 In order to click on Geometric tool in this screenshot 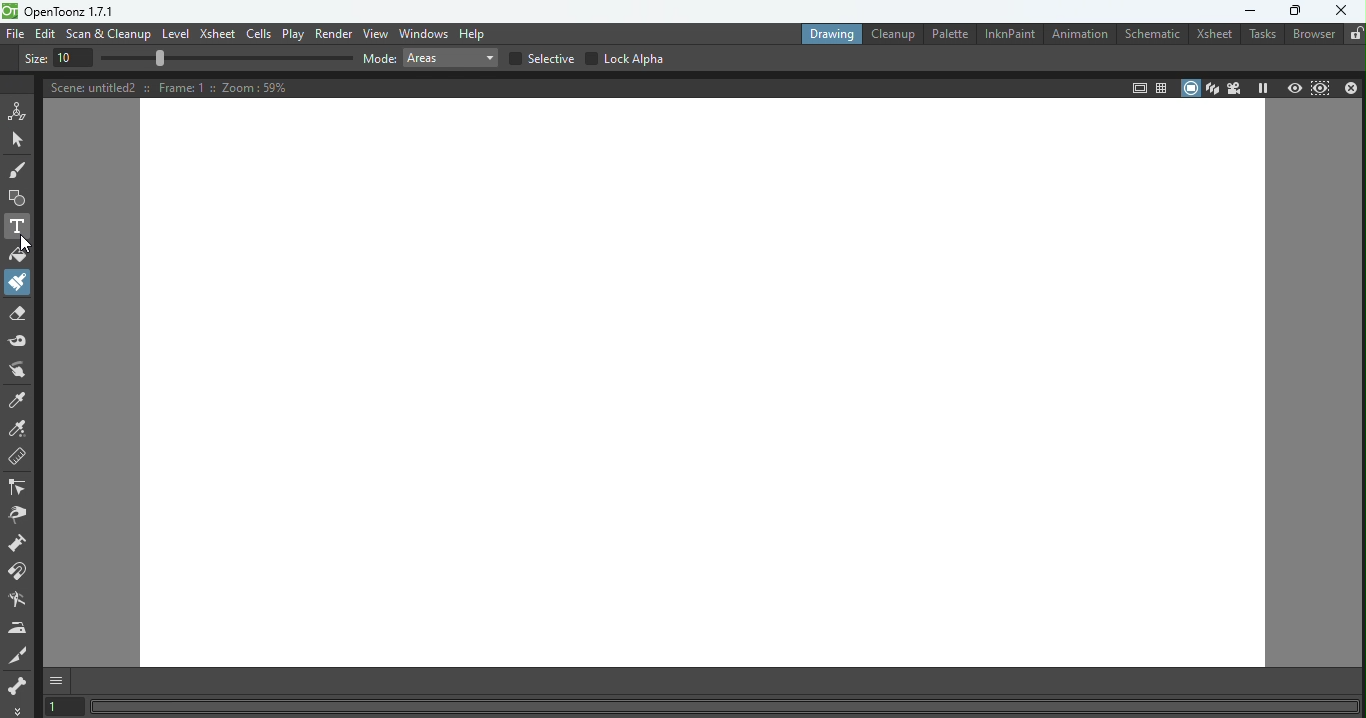, I will do `click(17, 198)`.